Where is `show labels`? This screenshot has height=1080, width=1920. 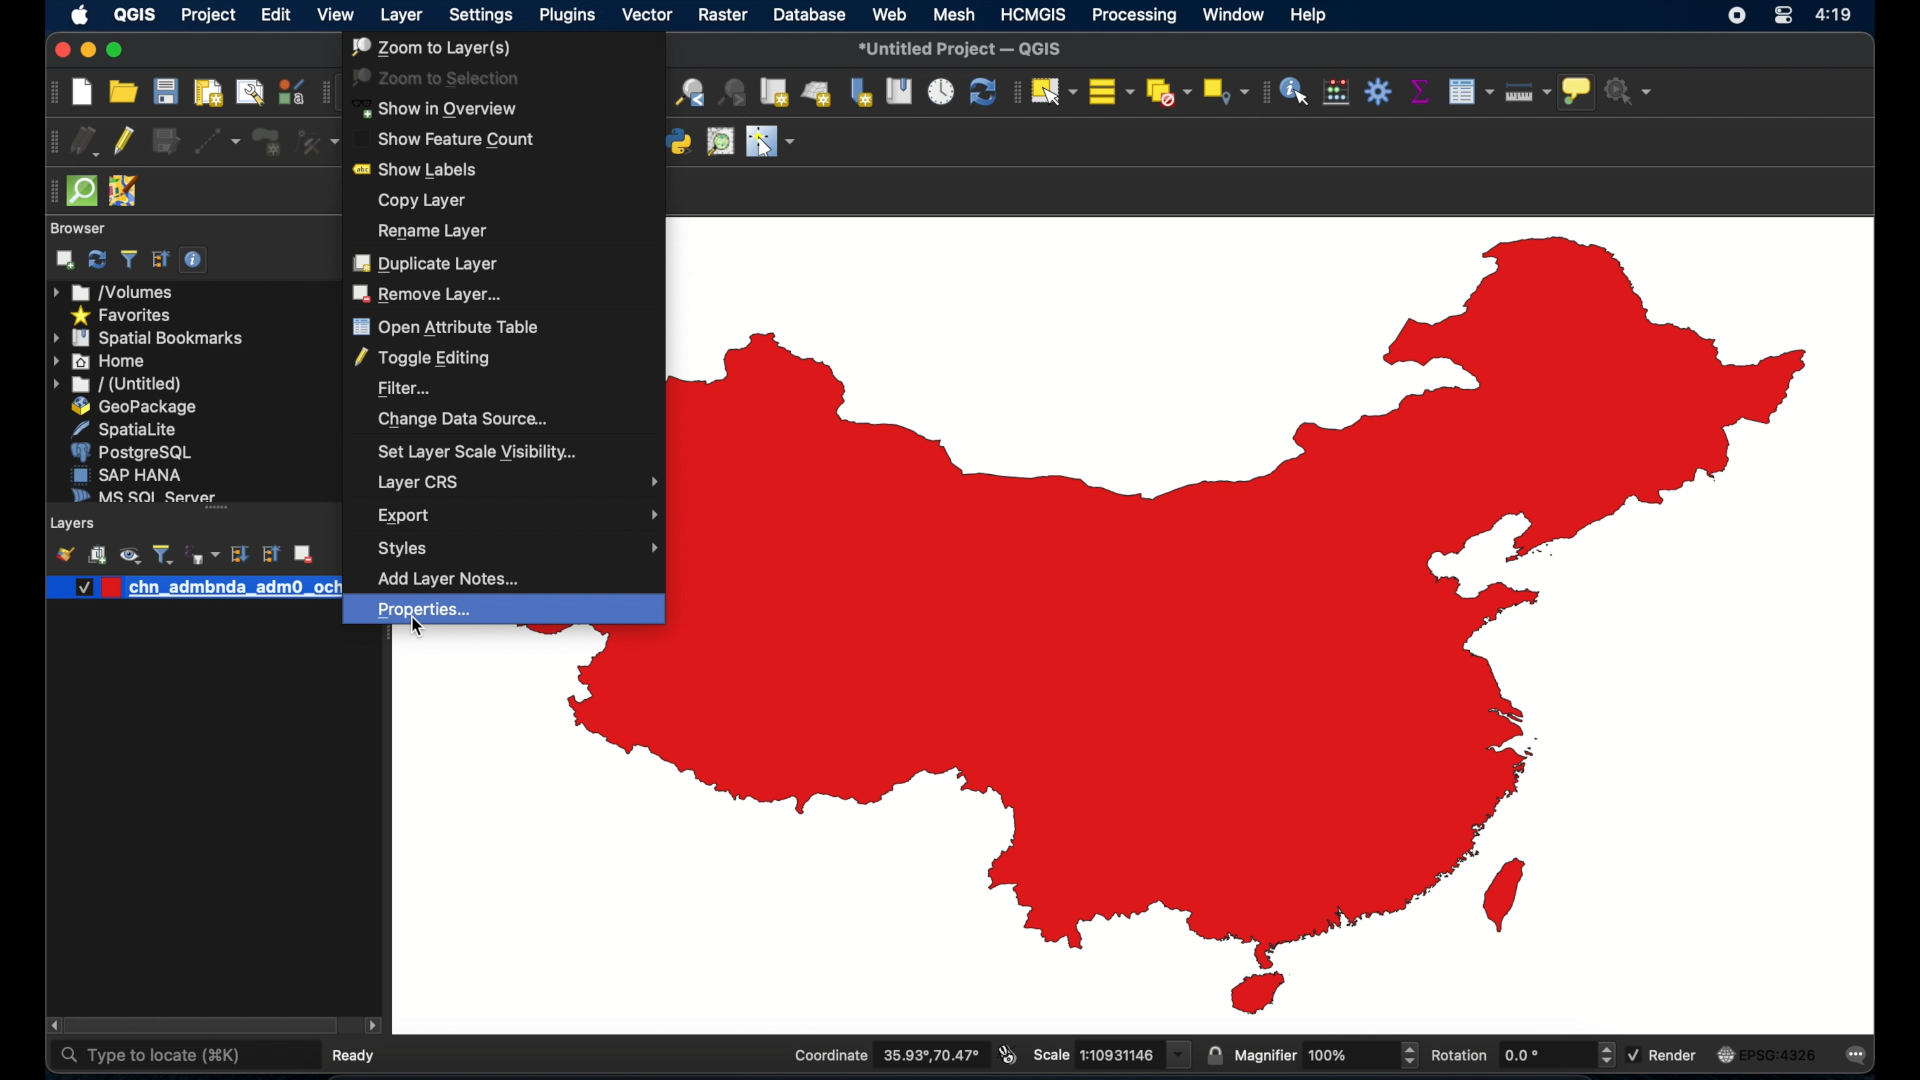 show labels is located at coordinates (420, 170).